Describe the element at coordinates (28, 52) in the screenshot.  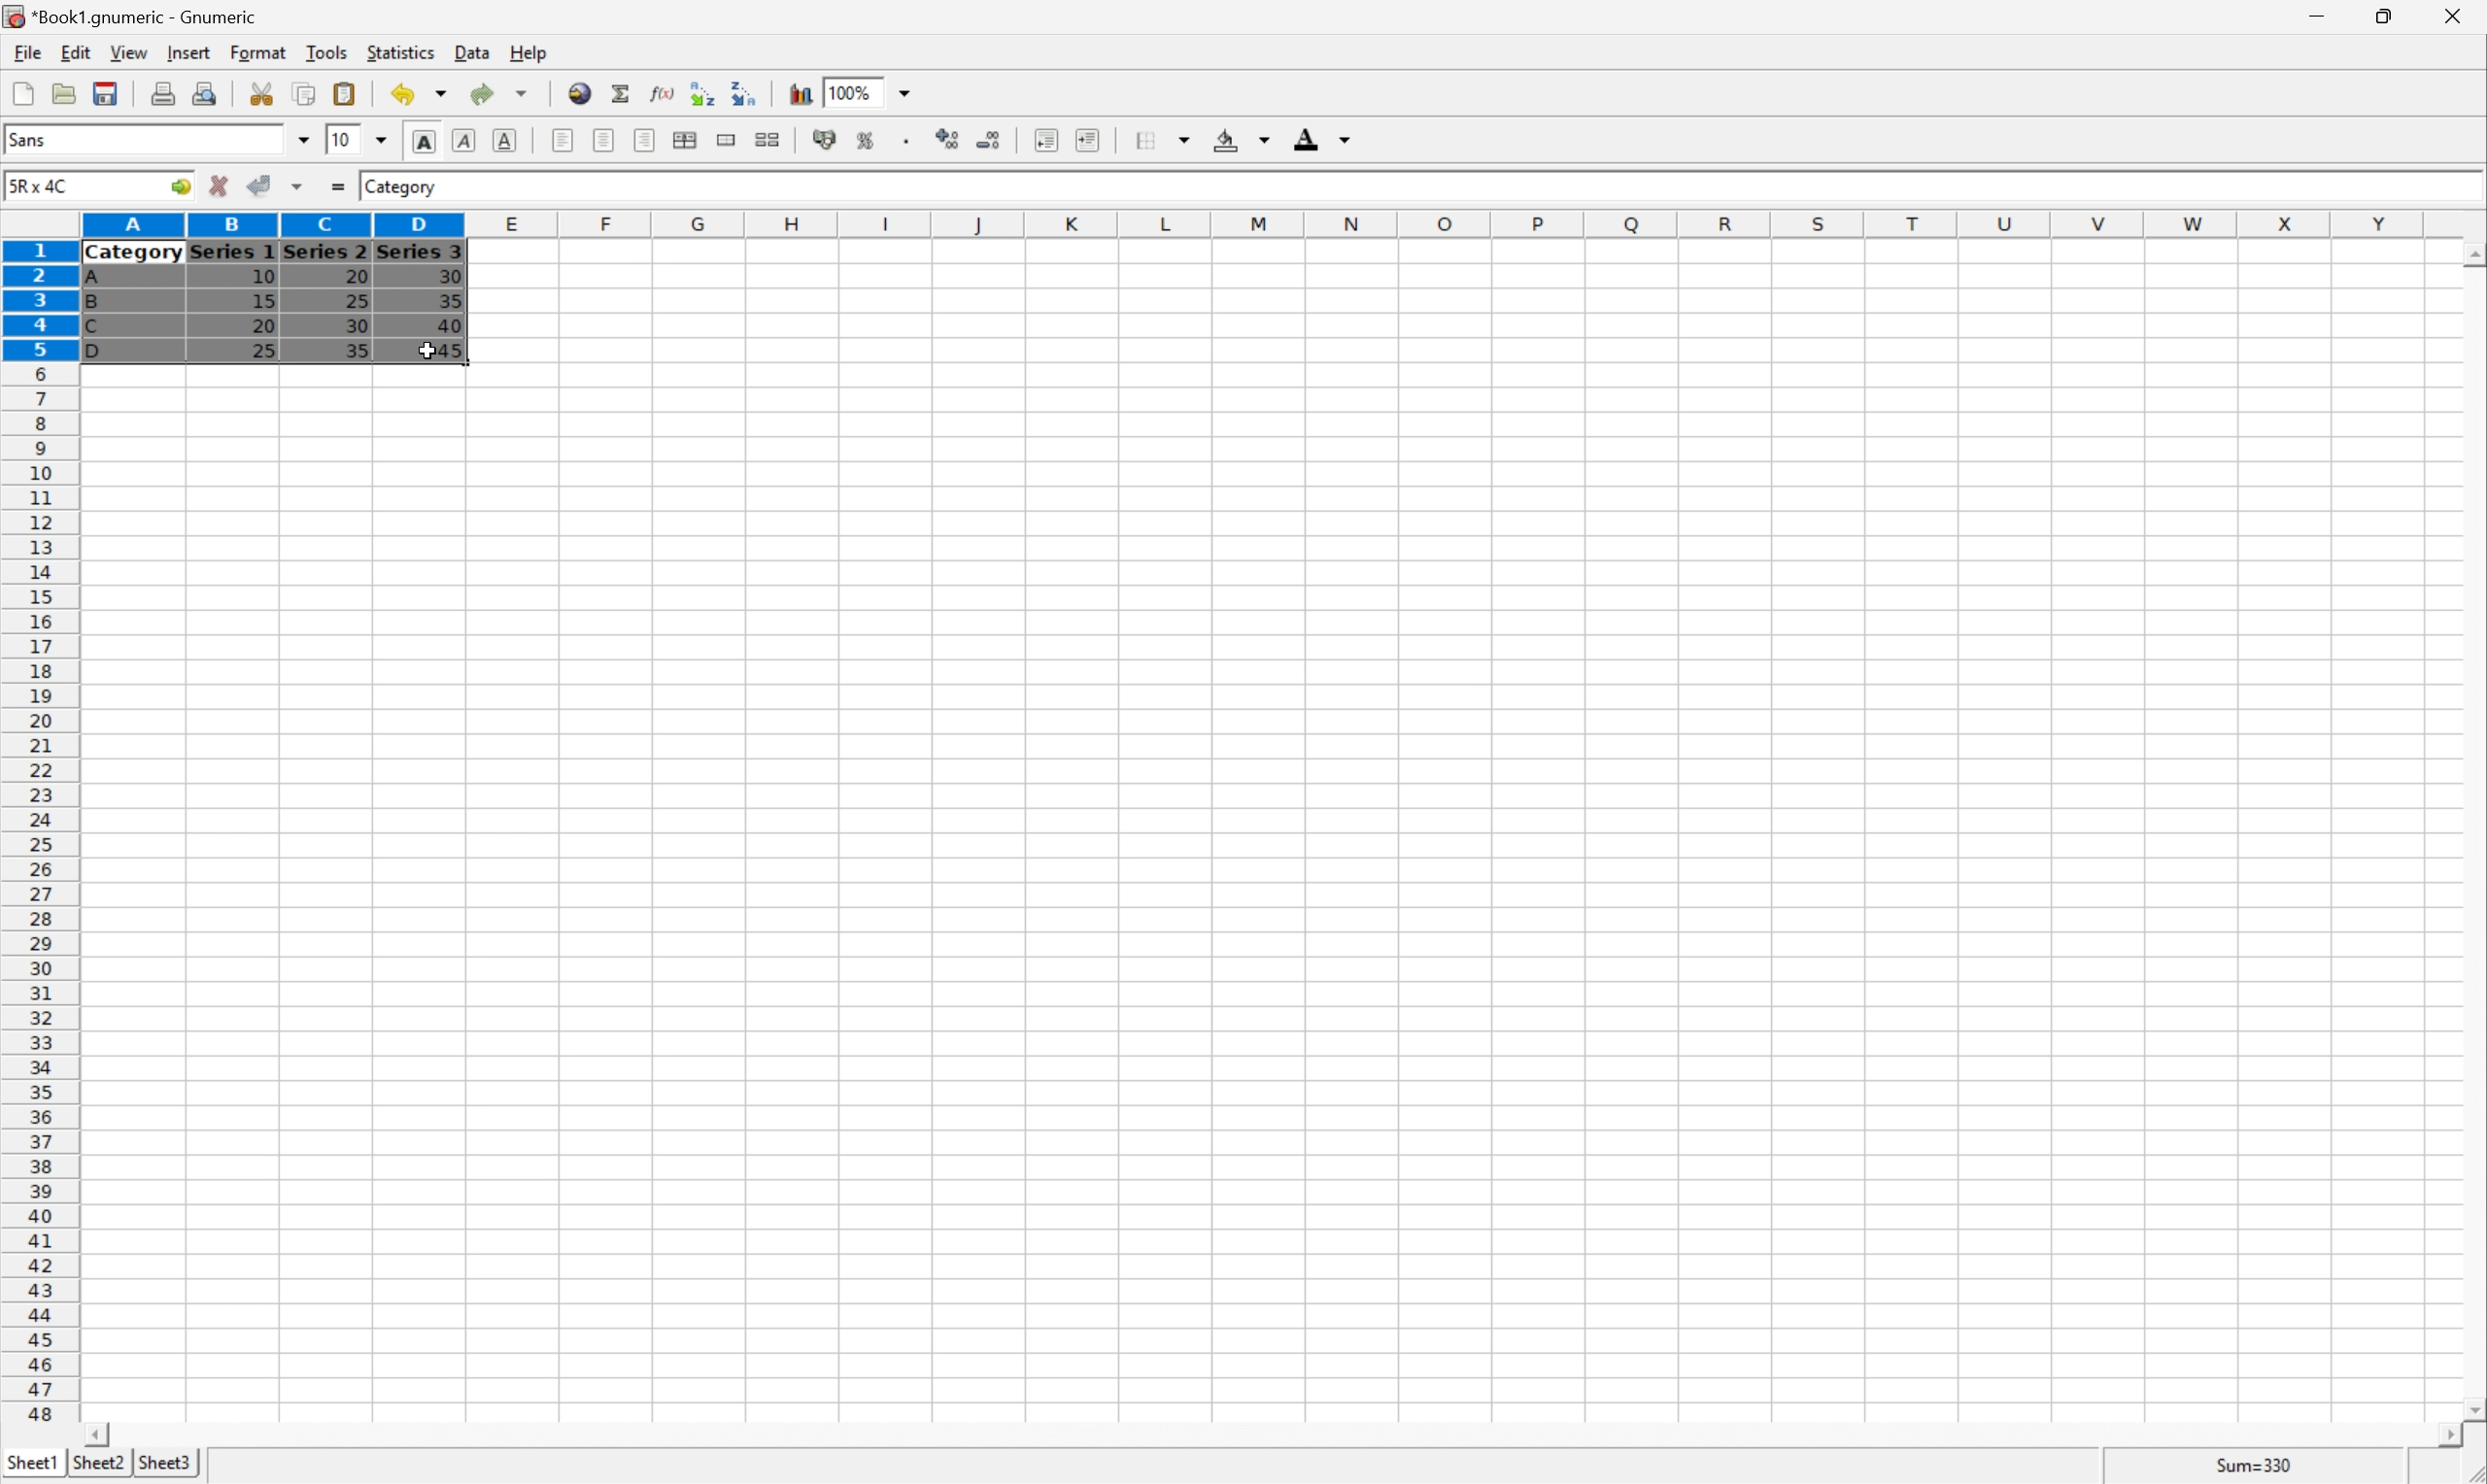
I see `File` at that location.